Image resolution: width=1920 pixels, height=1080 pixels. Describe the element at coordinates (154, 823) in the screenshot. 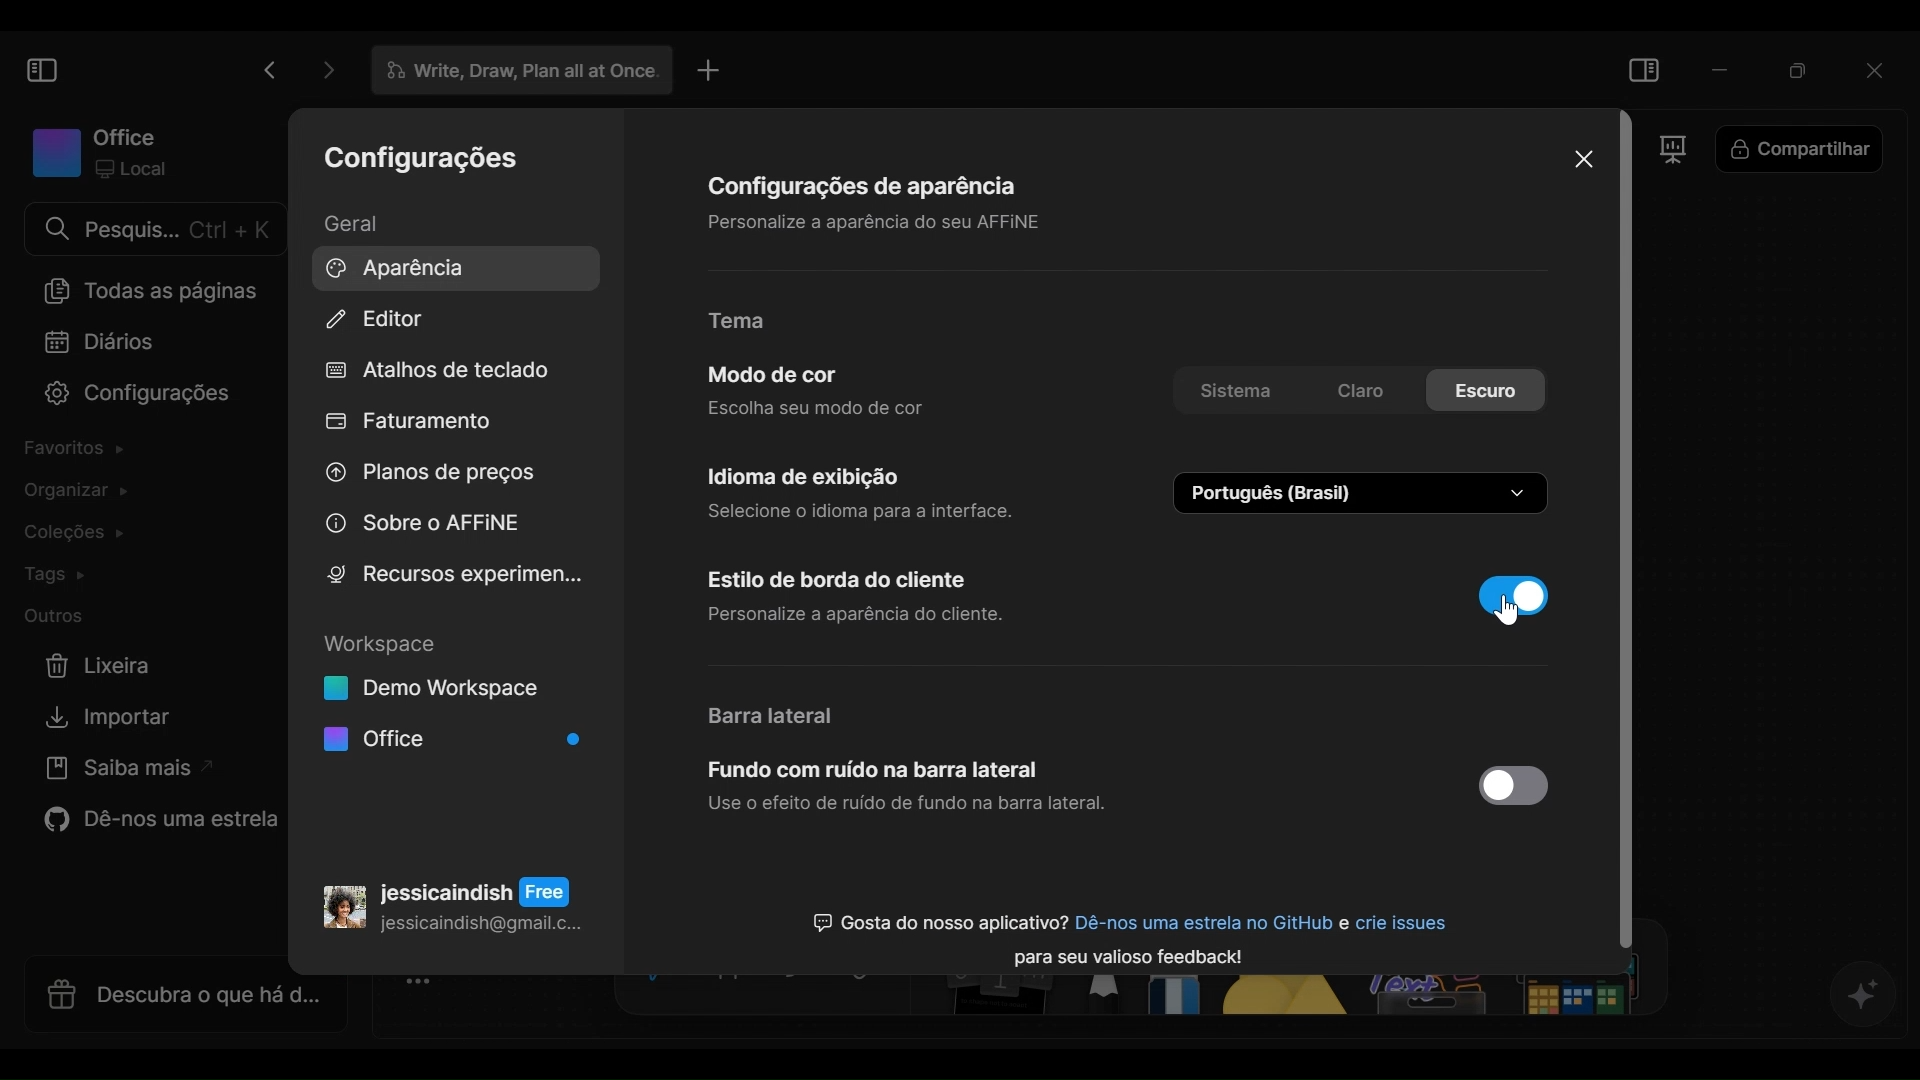

I see `Star us` at that location.